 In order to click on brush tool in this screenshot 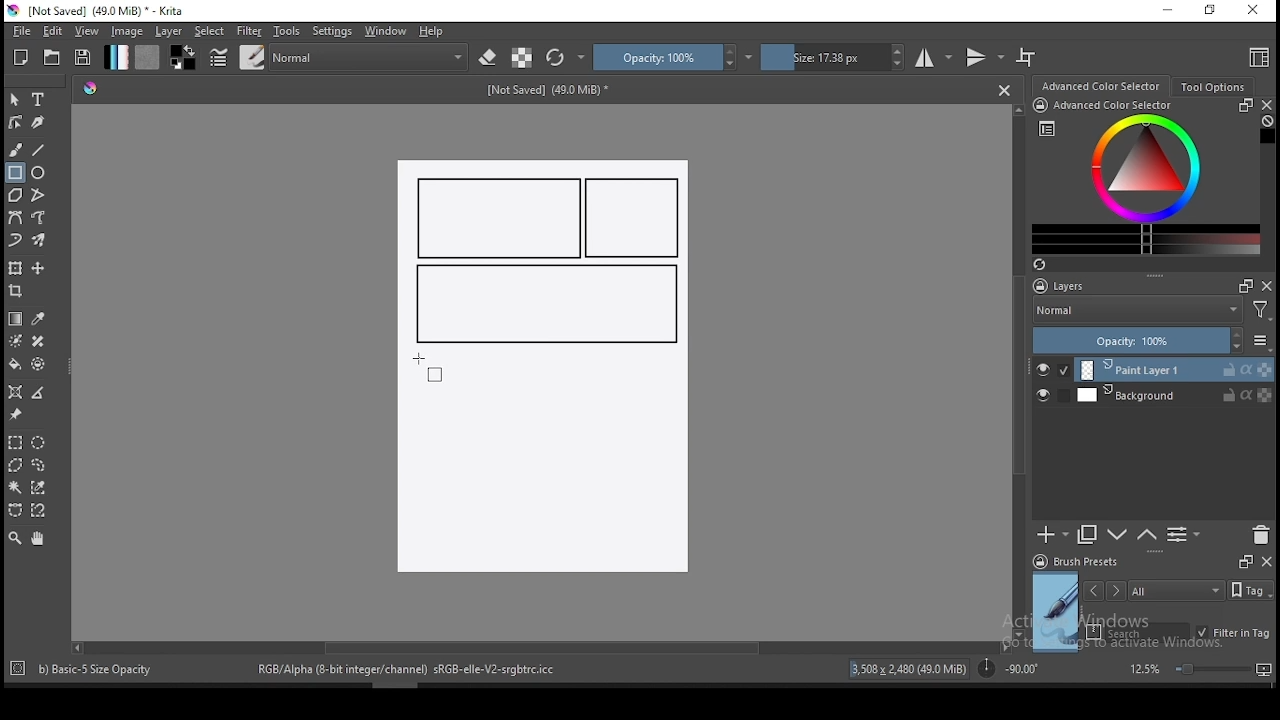, I will do `click(17, 149)`.